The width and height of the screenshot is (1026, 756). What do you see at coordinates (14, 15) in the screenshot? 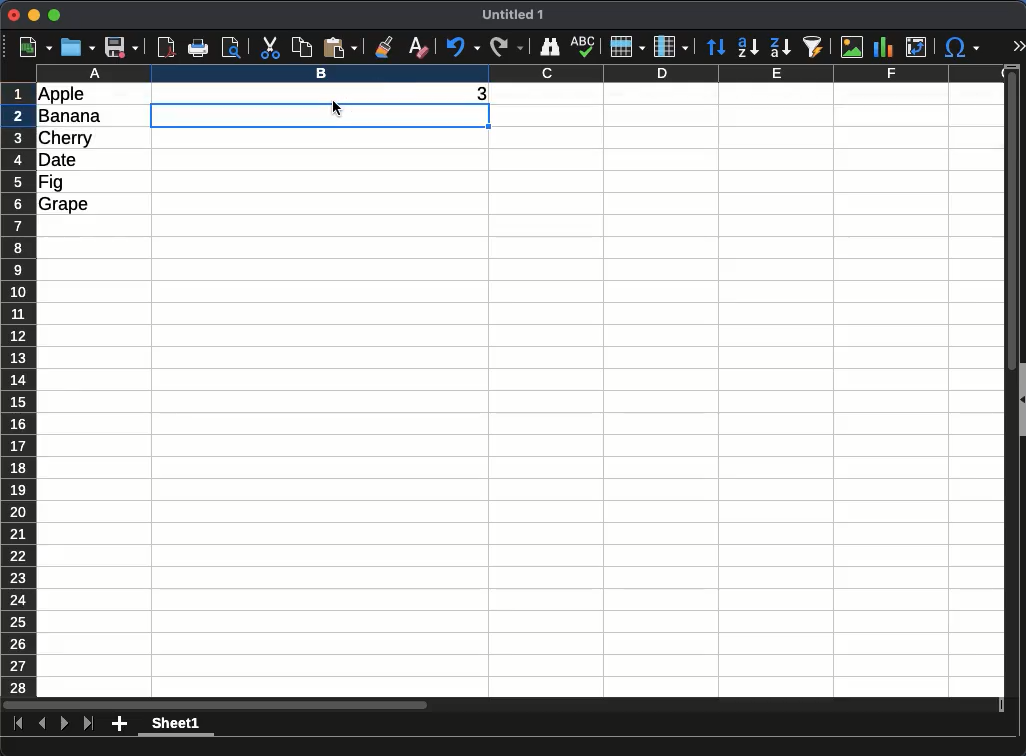
I see `close` at bounding box center [14, 15].